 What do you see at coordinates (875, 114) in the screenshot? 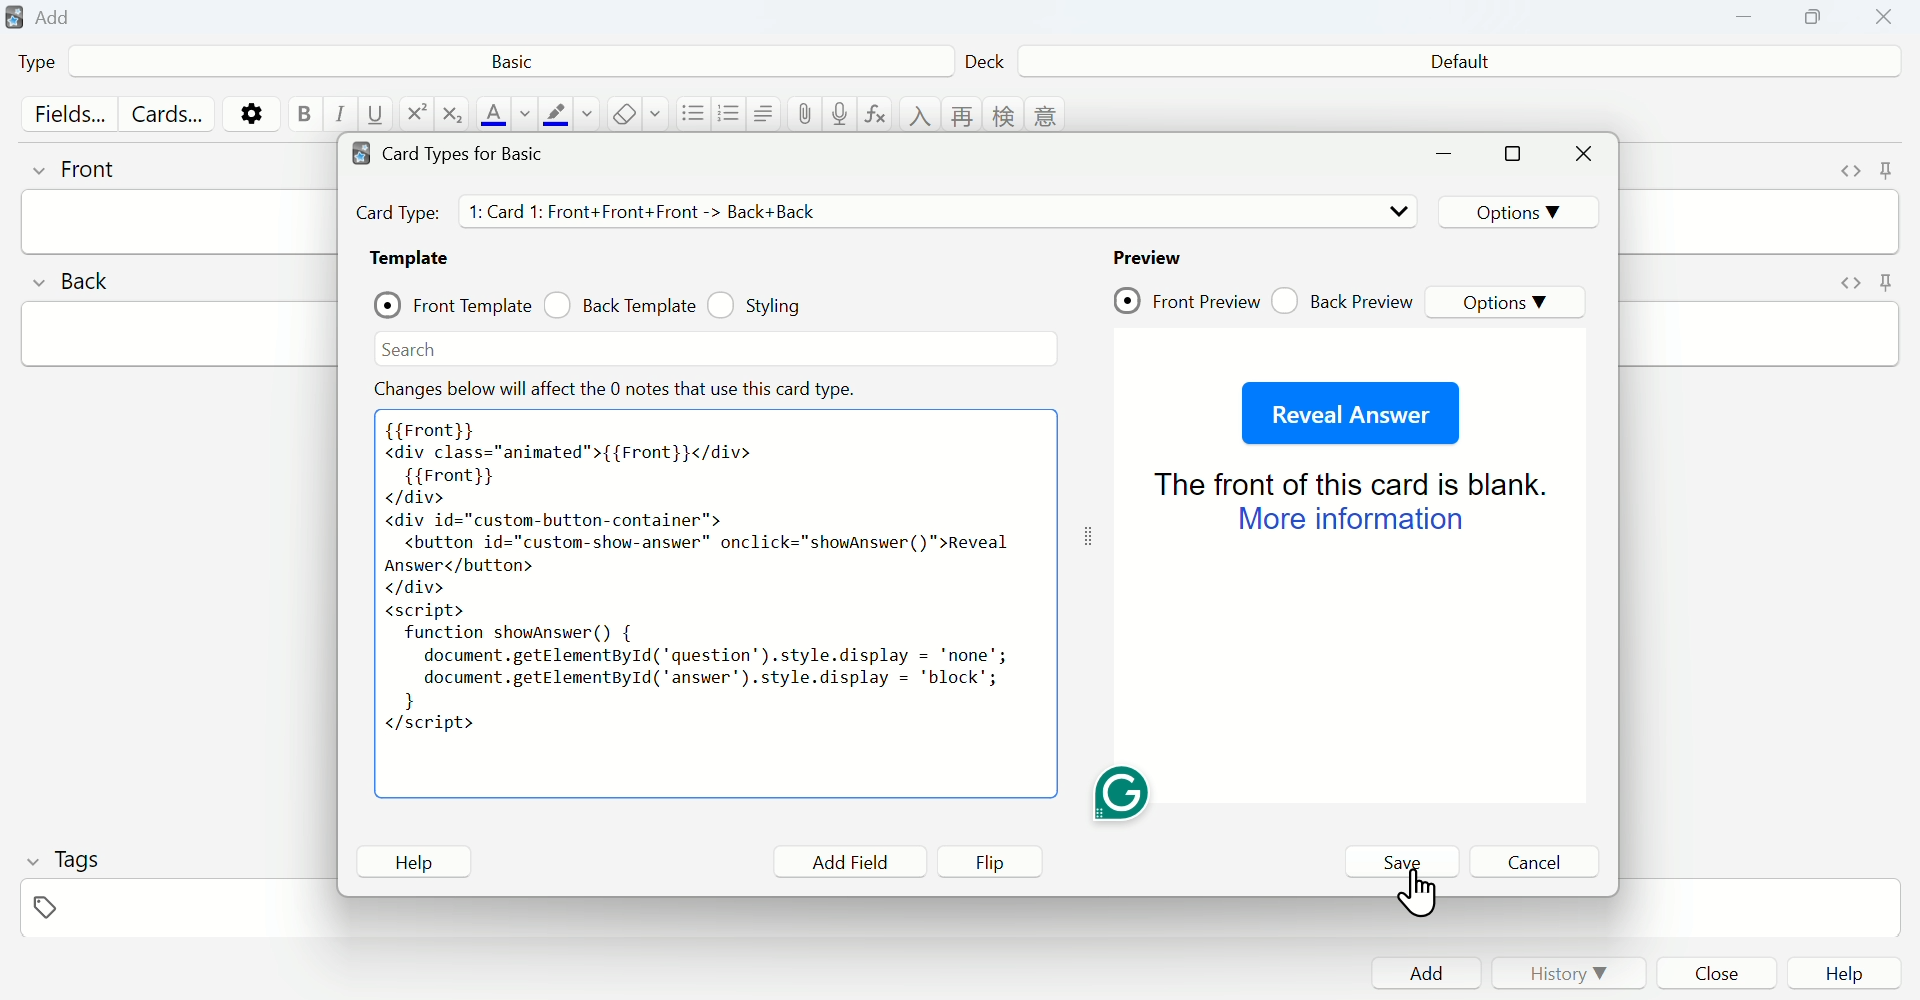
I see `equations` at bounding box center [875, 114].